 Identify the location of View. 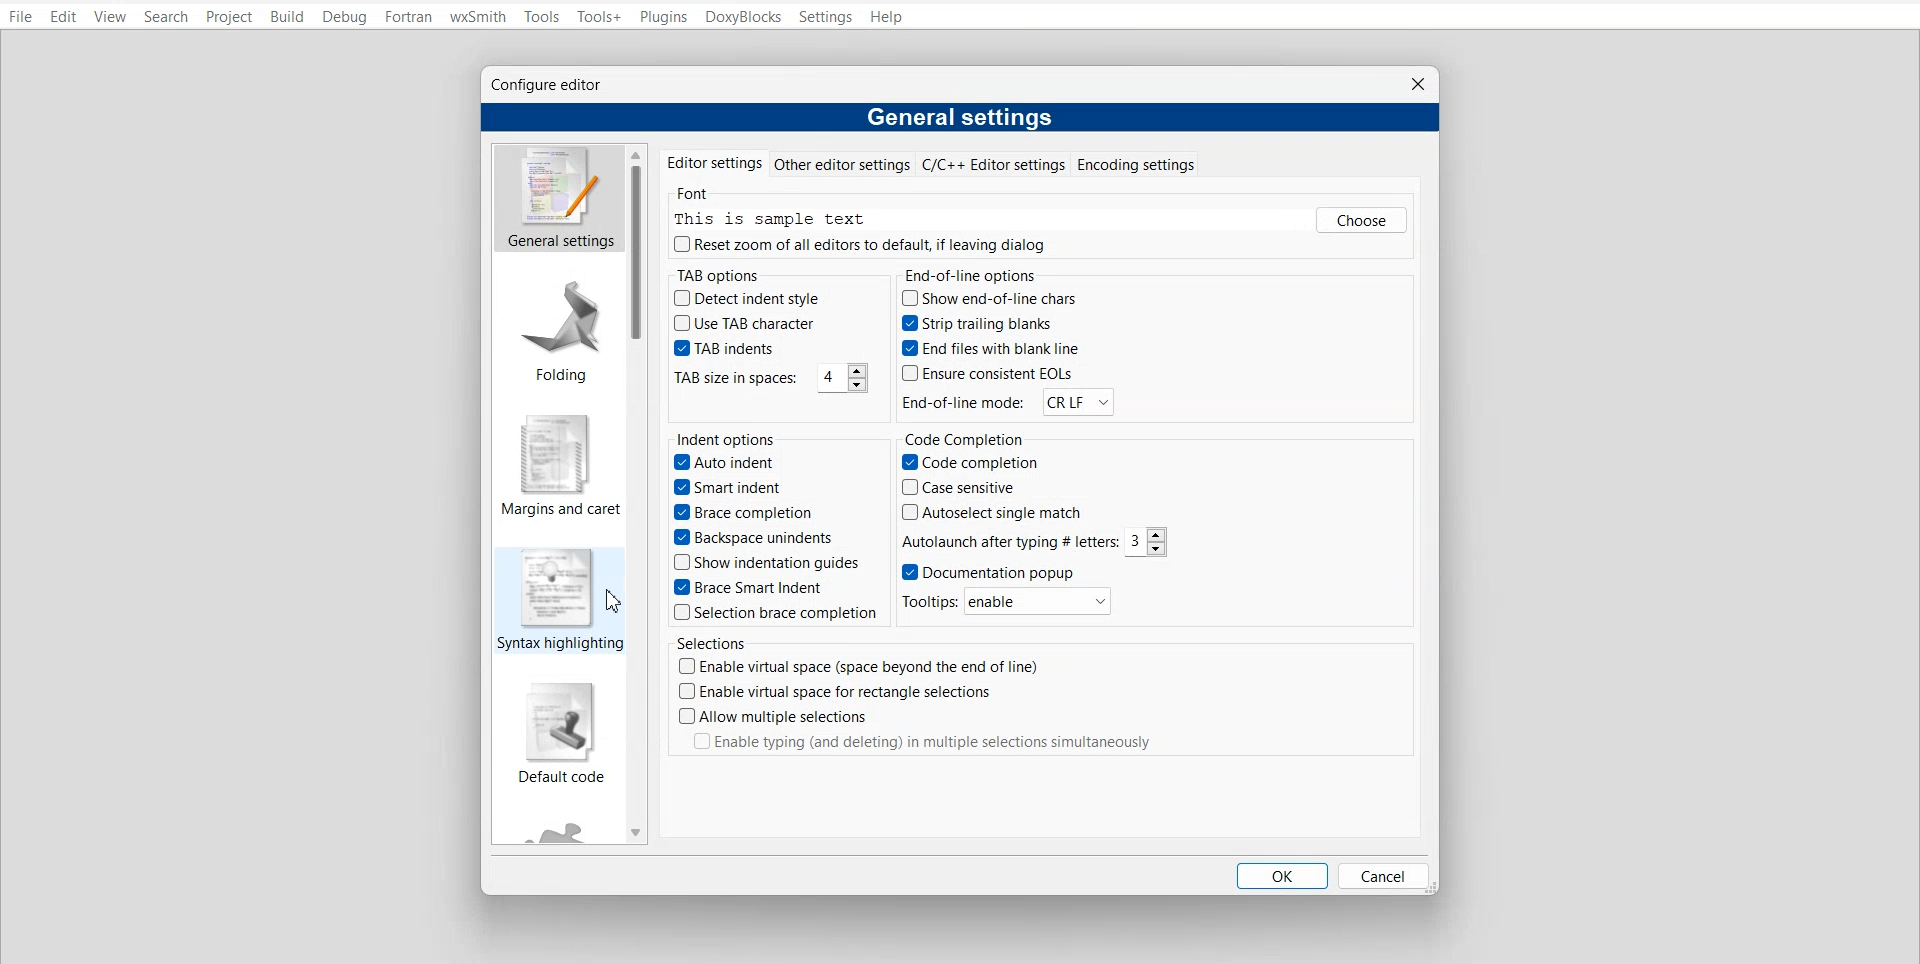
(110, 17).